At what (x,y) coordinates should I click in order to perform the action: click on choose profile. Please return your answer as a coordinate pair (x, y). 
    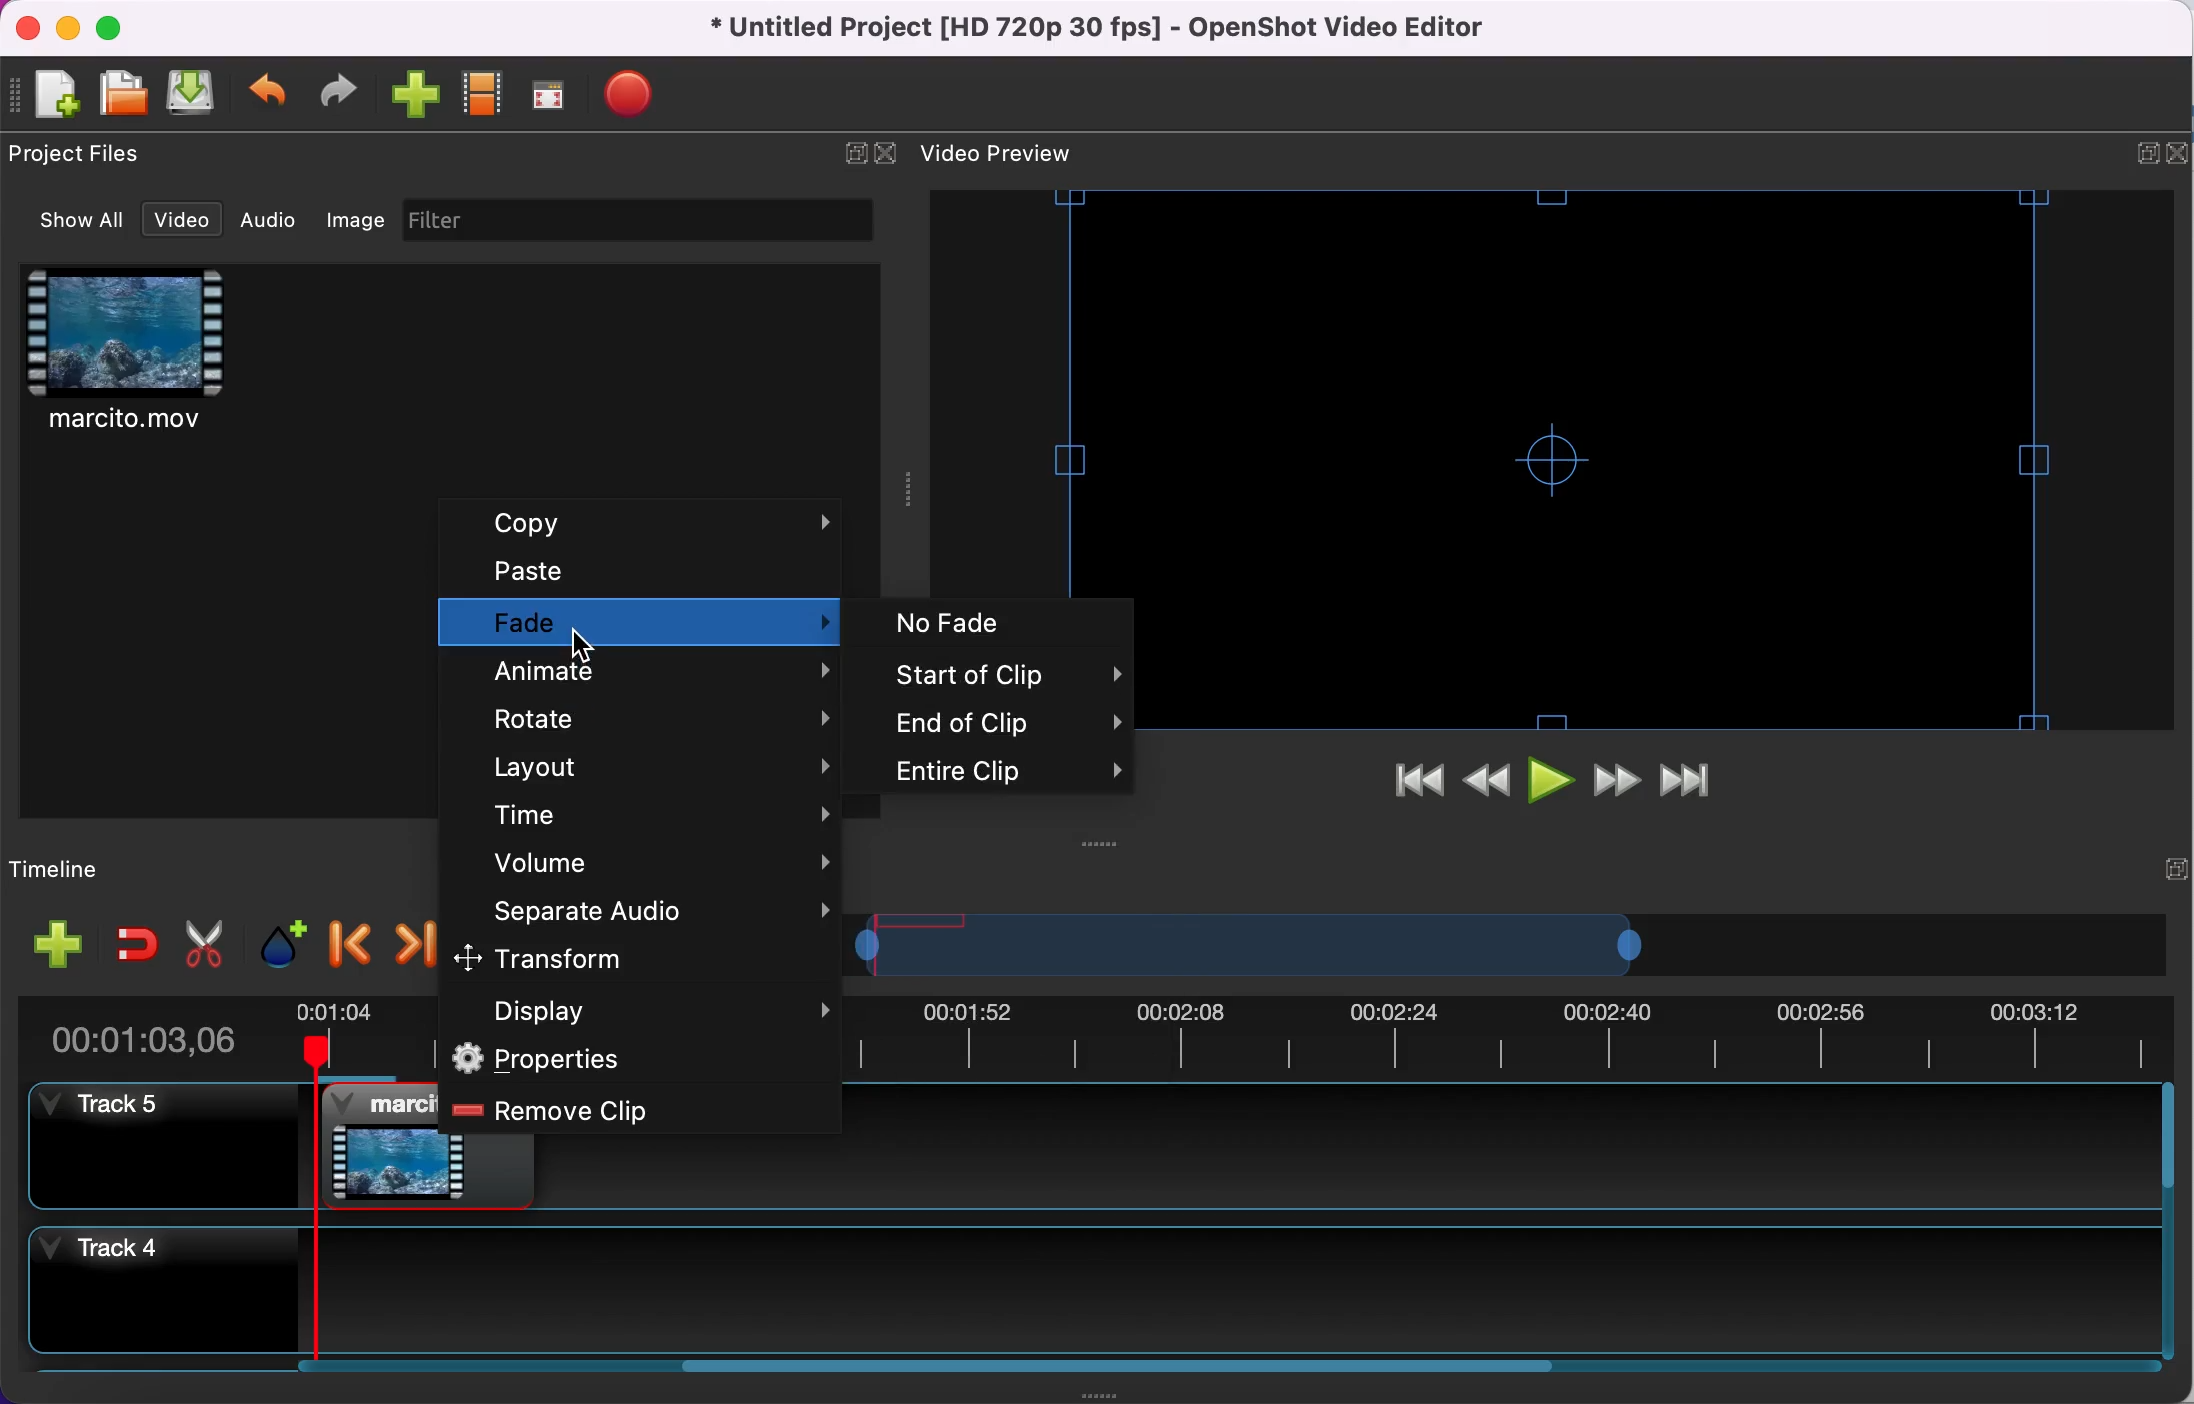
    Looking at the image, I should click on (483, 96).